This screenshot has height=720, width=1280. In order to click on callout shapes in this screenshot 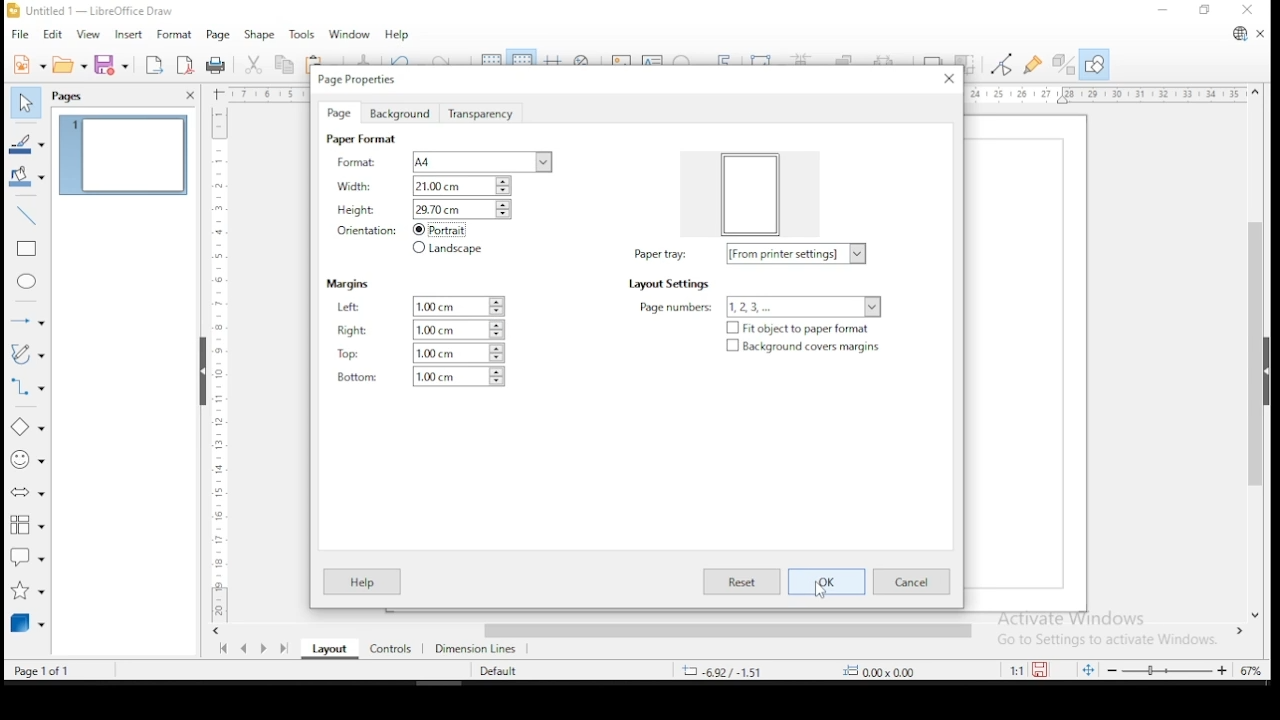, I will do `click(27, 559)`.